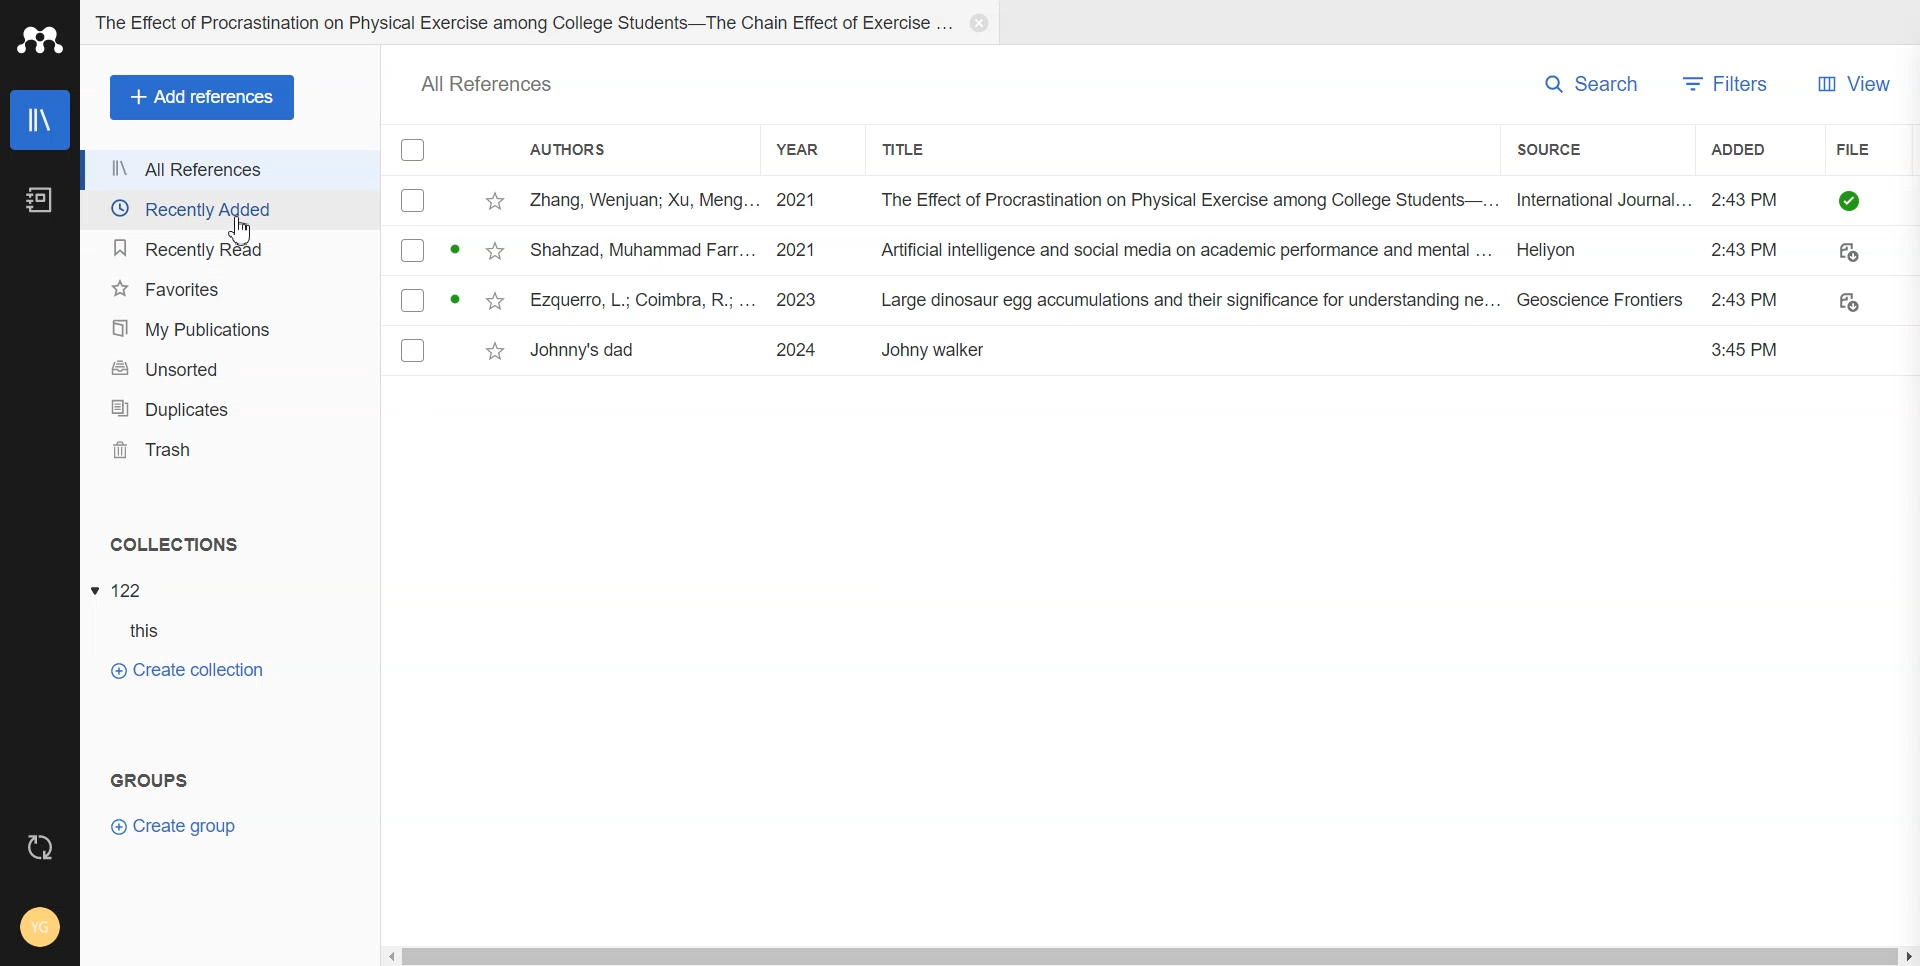  I want to click on Library, so click(40, 120).